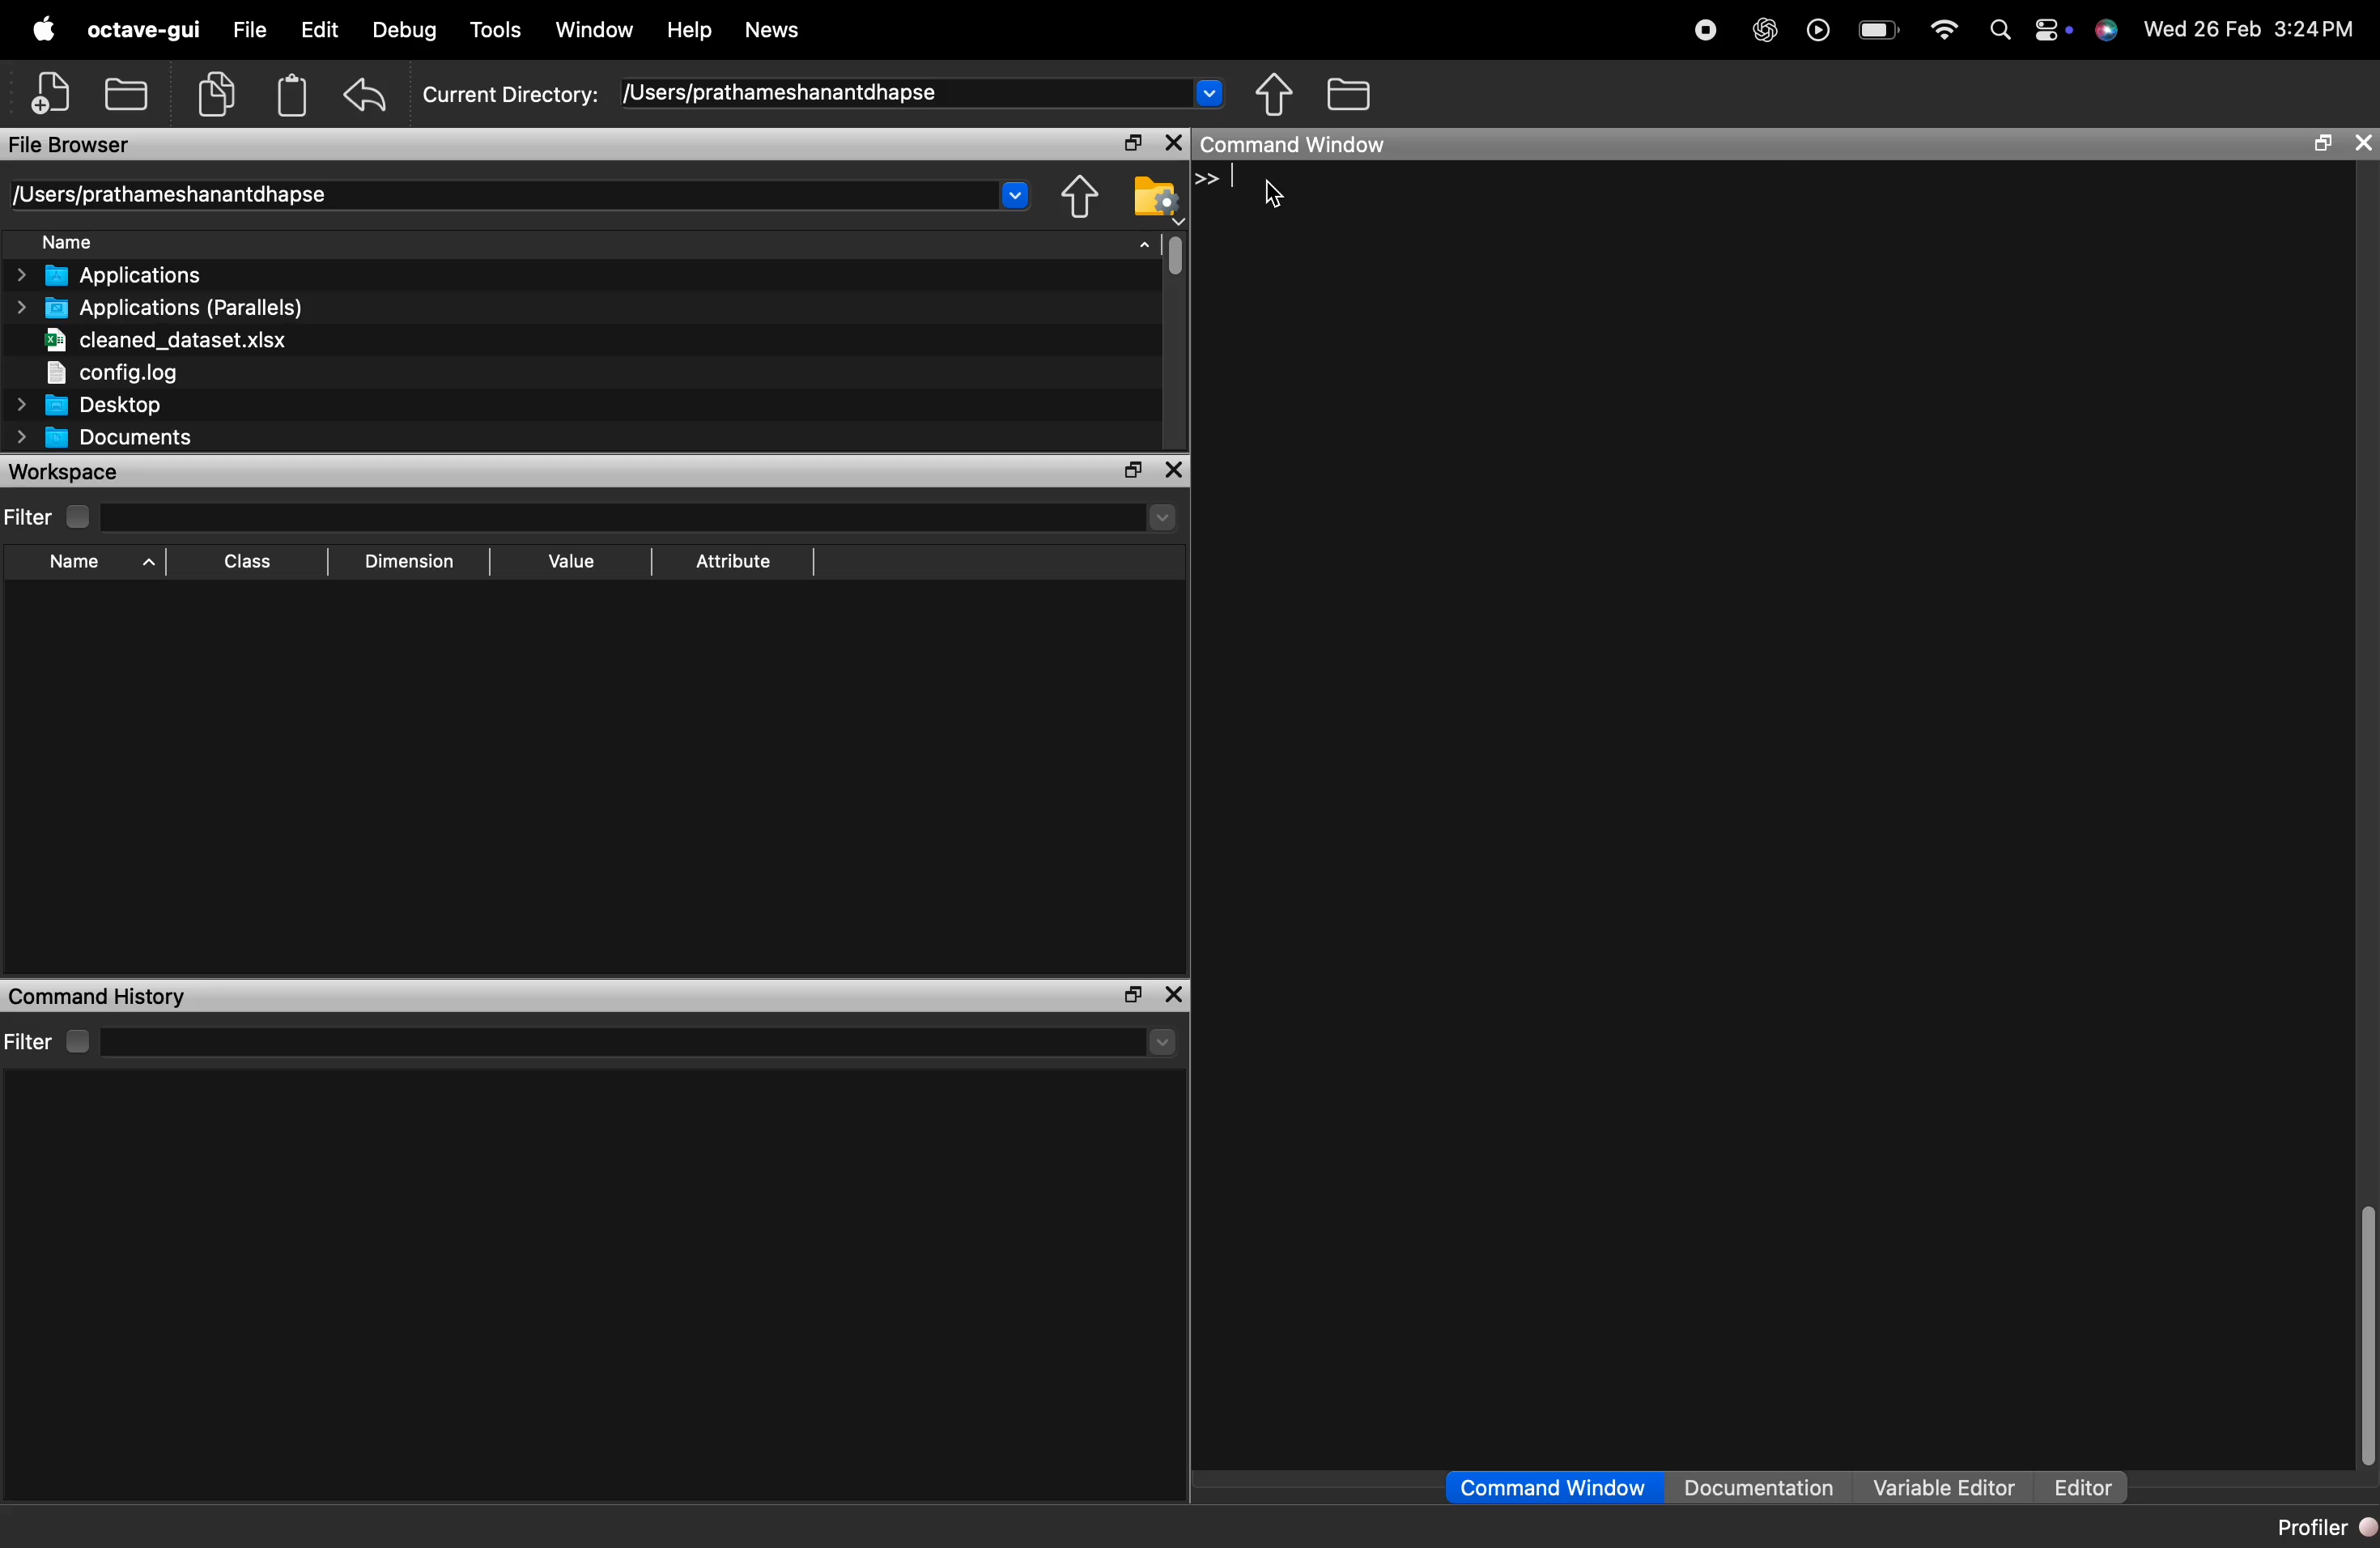 This screenshot has height=1548, width=2380. Describe the element at coordinates (1279, 195) in the screenshot. I see `Cursor` at that location.